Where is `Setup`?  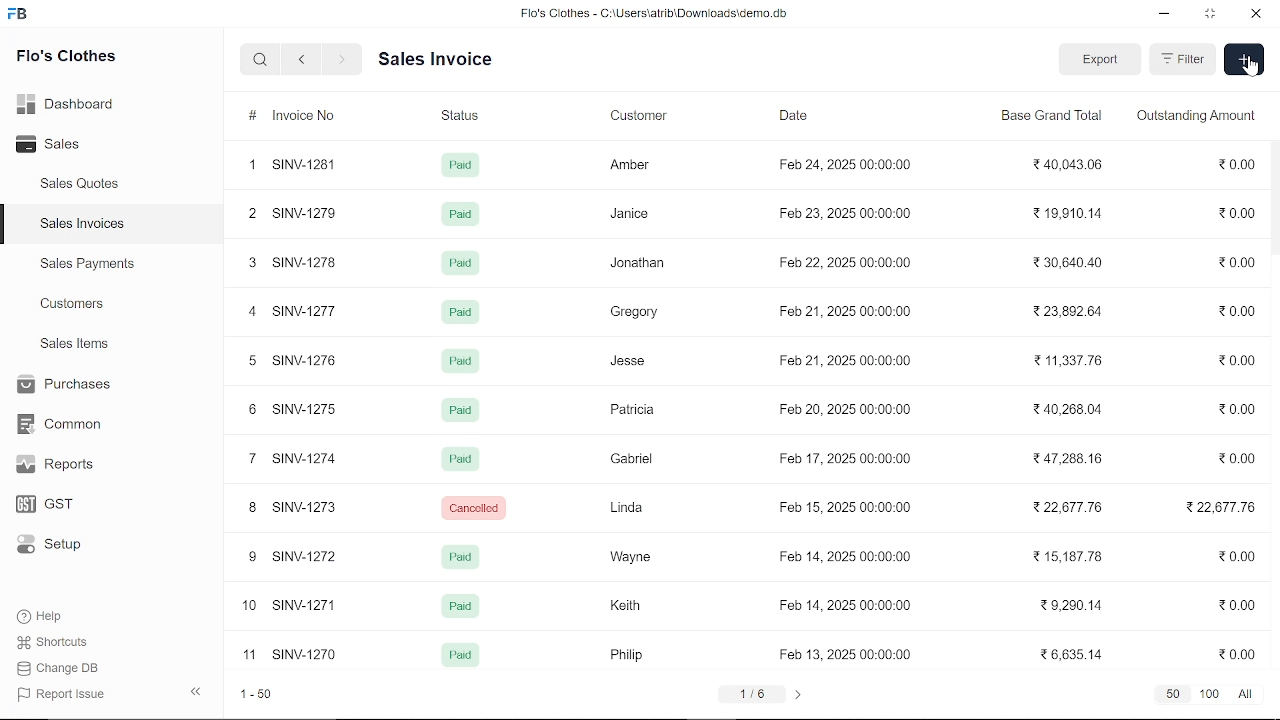
Setup is located at coordinates (54, 544).